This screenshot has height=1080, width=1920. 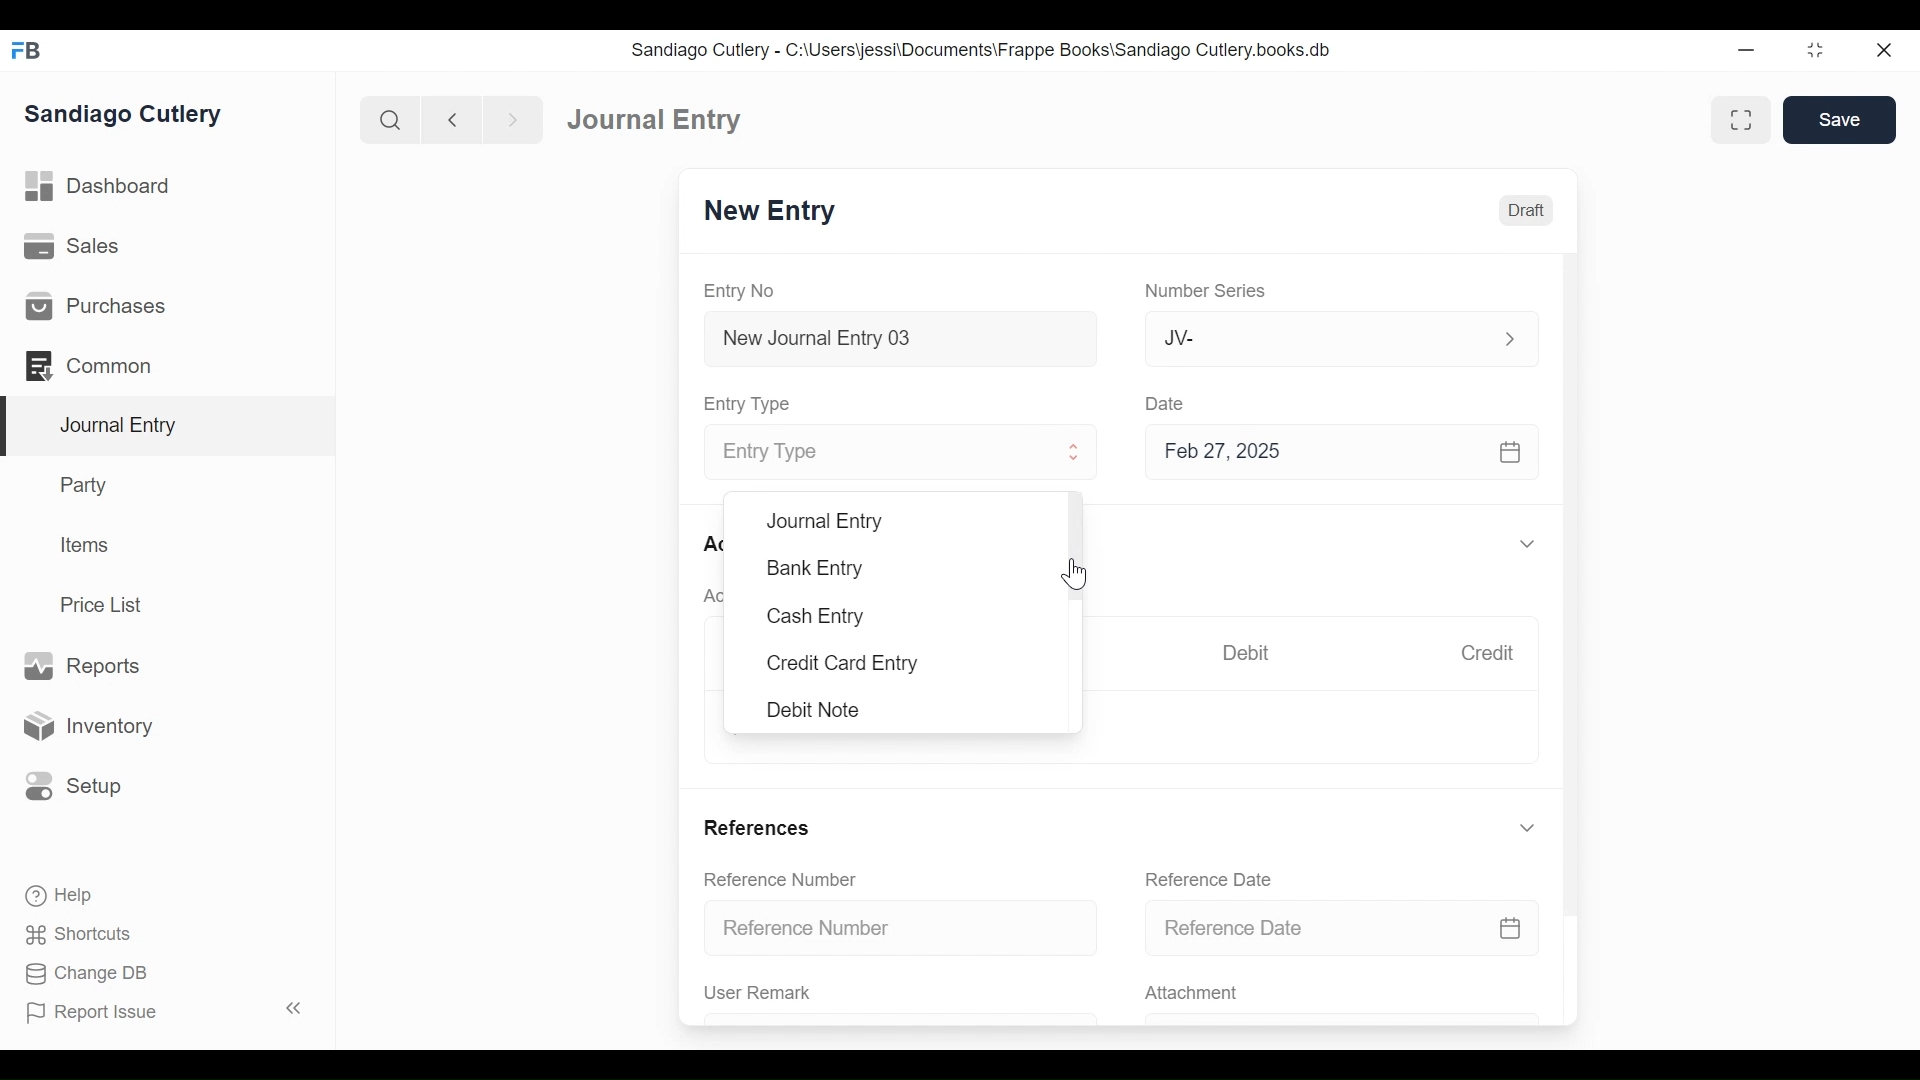 What do you see at coordinates (1741, 119) in the screenshot?
I see `Toggle between form and full width` at bounding box center [1741, 119].